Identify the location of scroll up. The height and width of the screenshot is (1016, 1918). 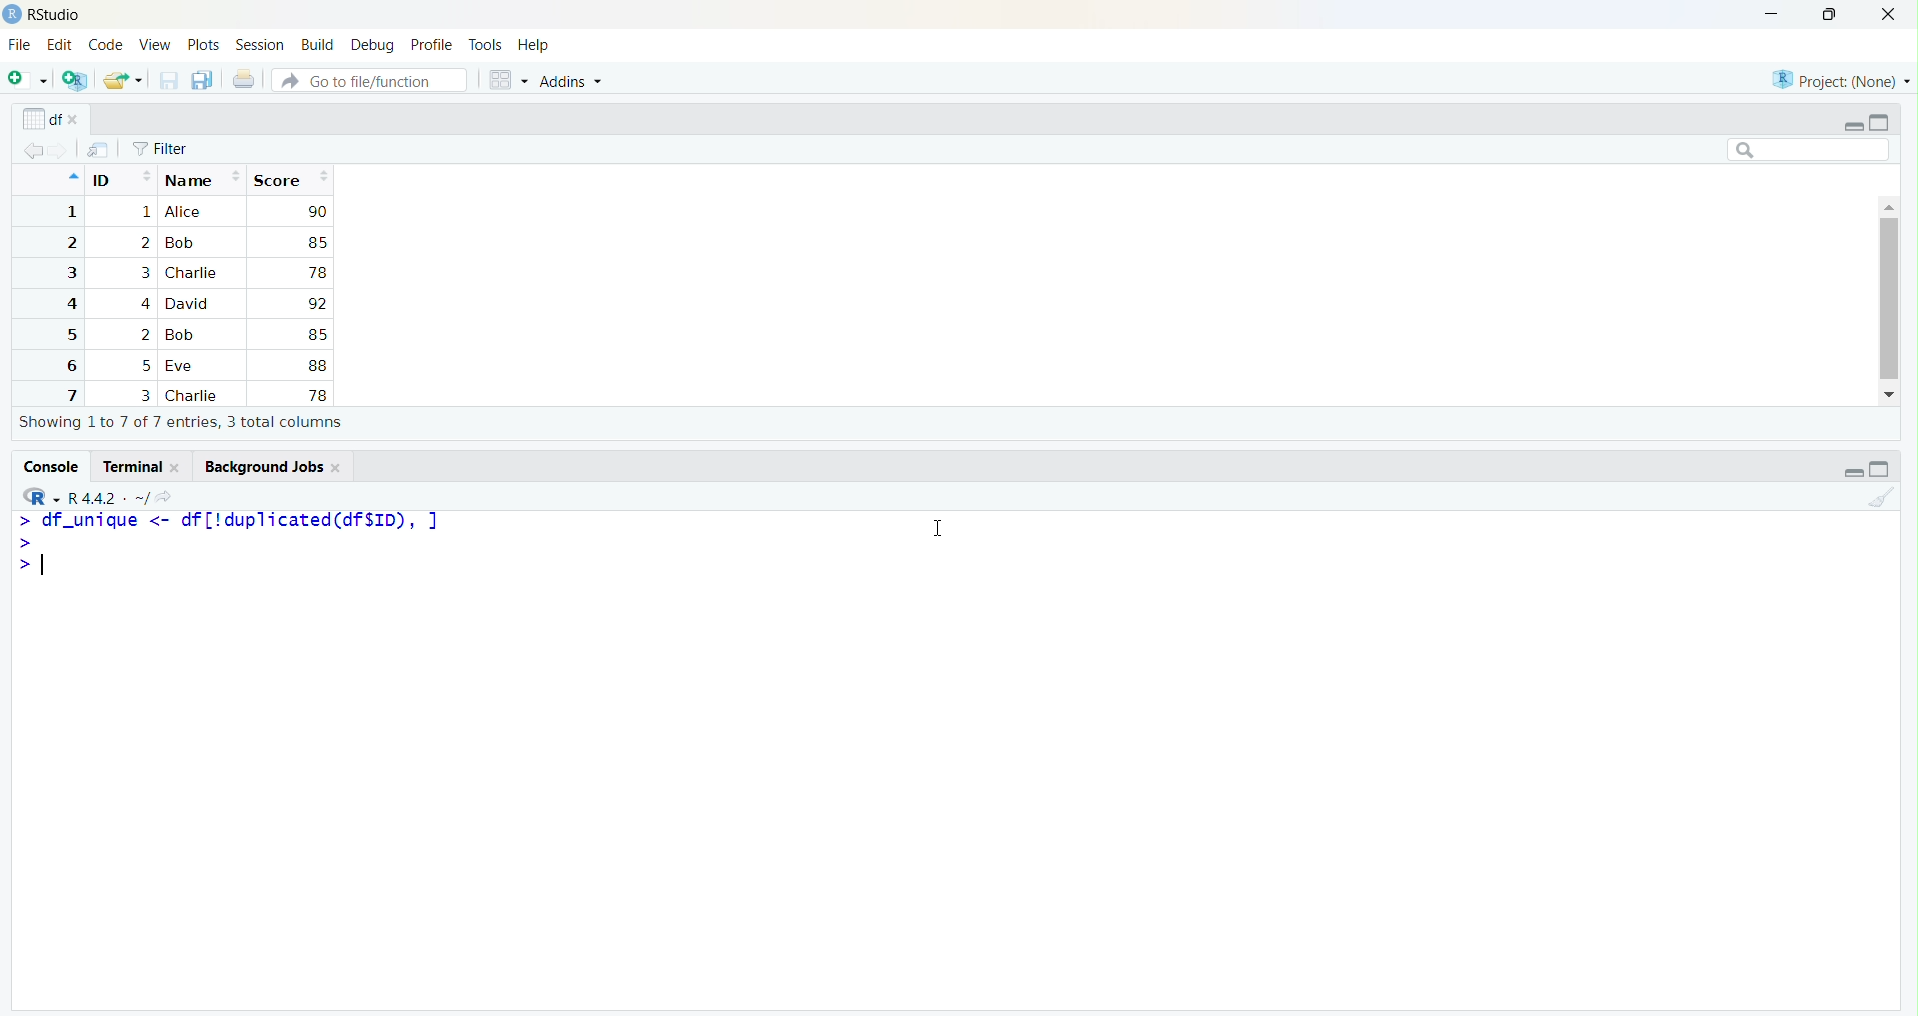
(1888, 205).